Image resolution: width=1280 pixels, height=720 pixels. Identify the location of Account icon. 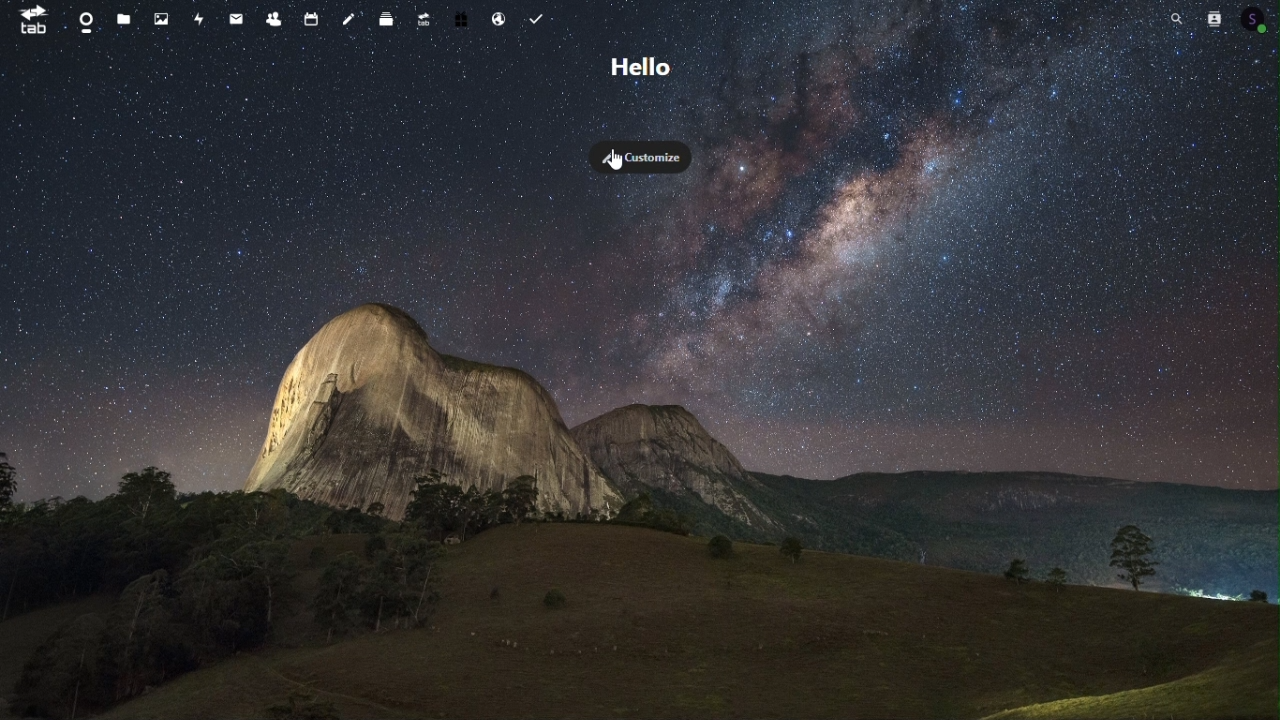
(1256, 19).